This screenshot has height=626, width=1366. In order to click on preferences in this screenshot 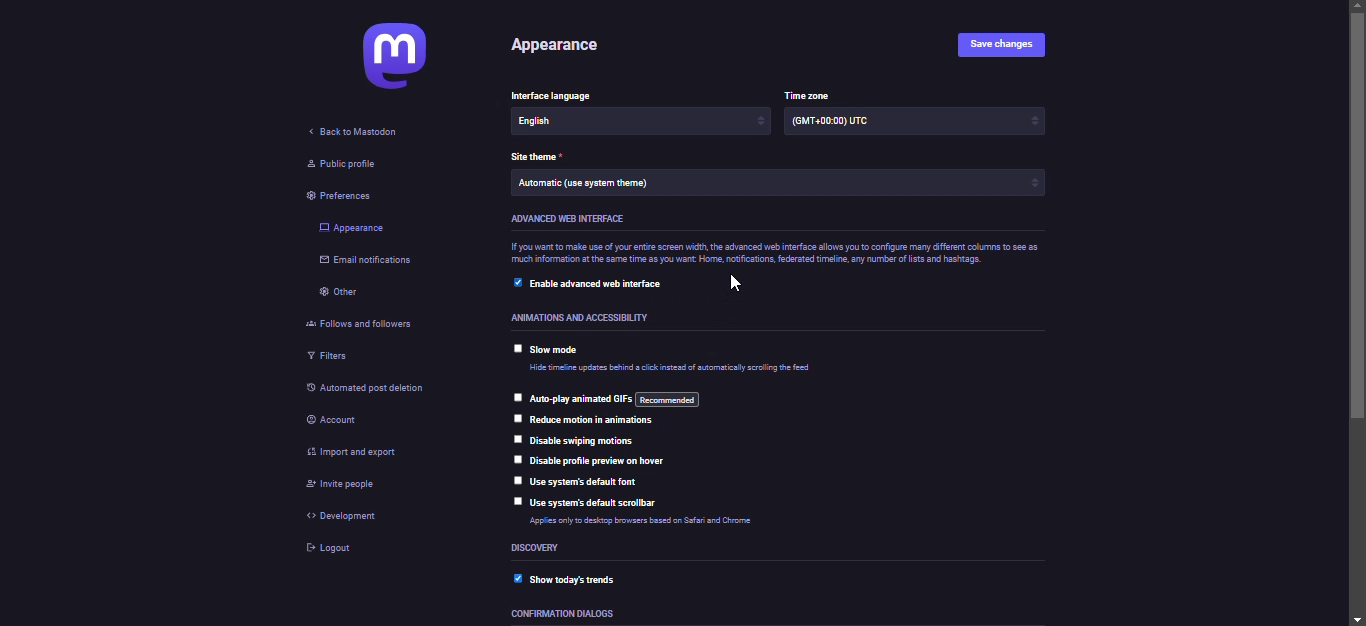, I will do `click(341, 195)`.